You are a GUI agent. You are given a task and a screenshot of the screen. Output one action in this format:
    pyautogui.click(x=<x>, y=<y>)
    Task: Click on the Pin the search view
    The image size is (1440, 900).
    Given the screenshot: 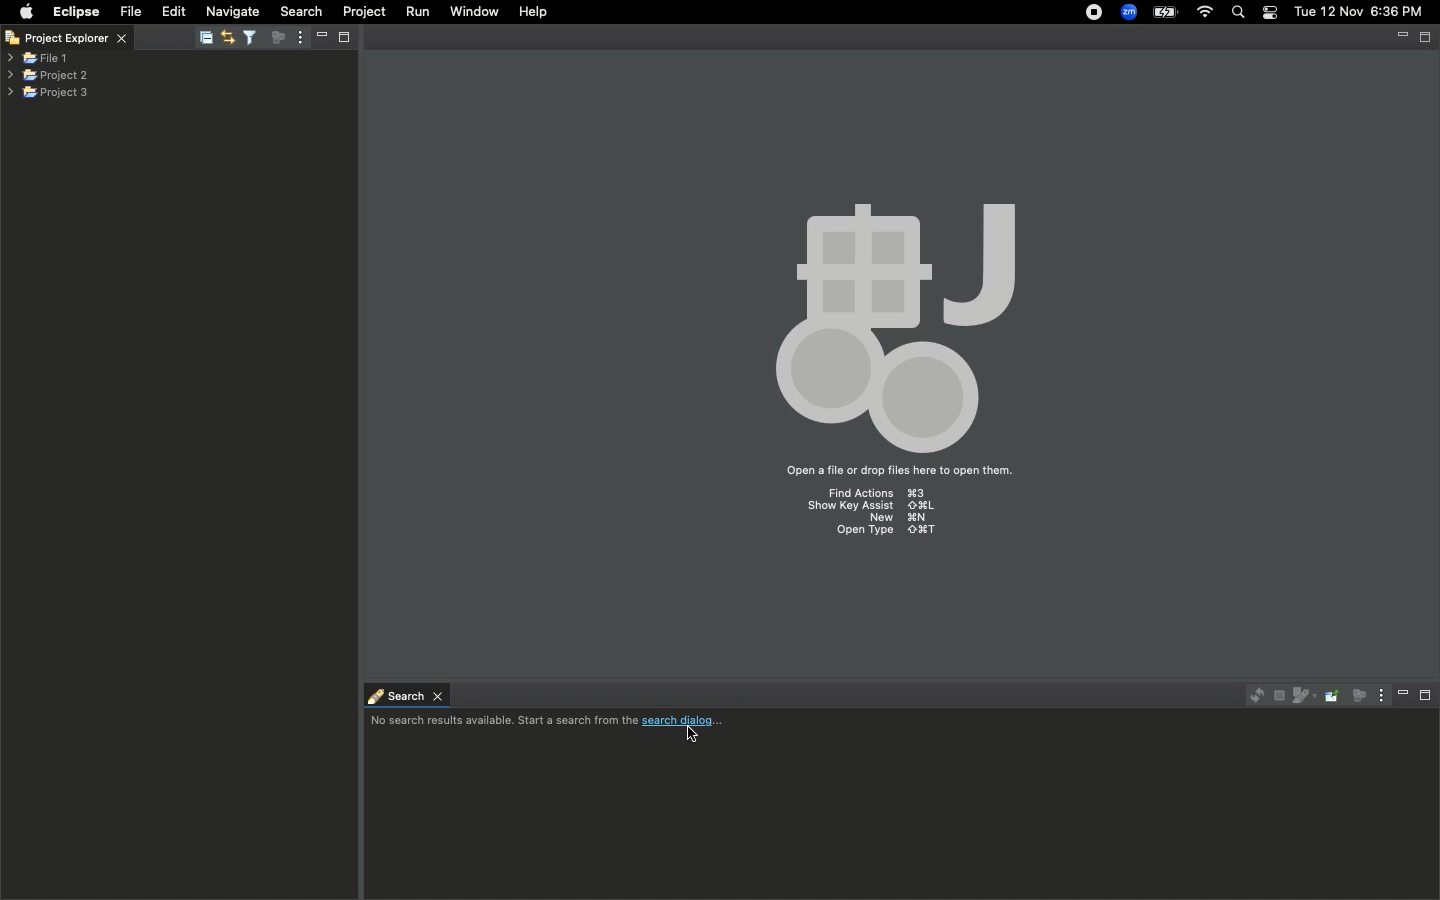 What is the action you would take?
    pyautogui.click(x=1330, y=695)
    